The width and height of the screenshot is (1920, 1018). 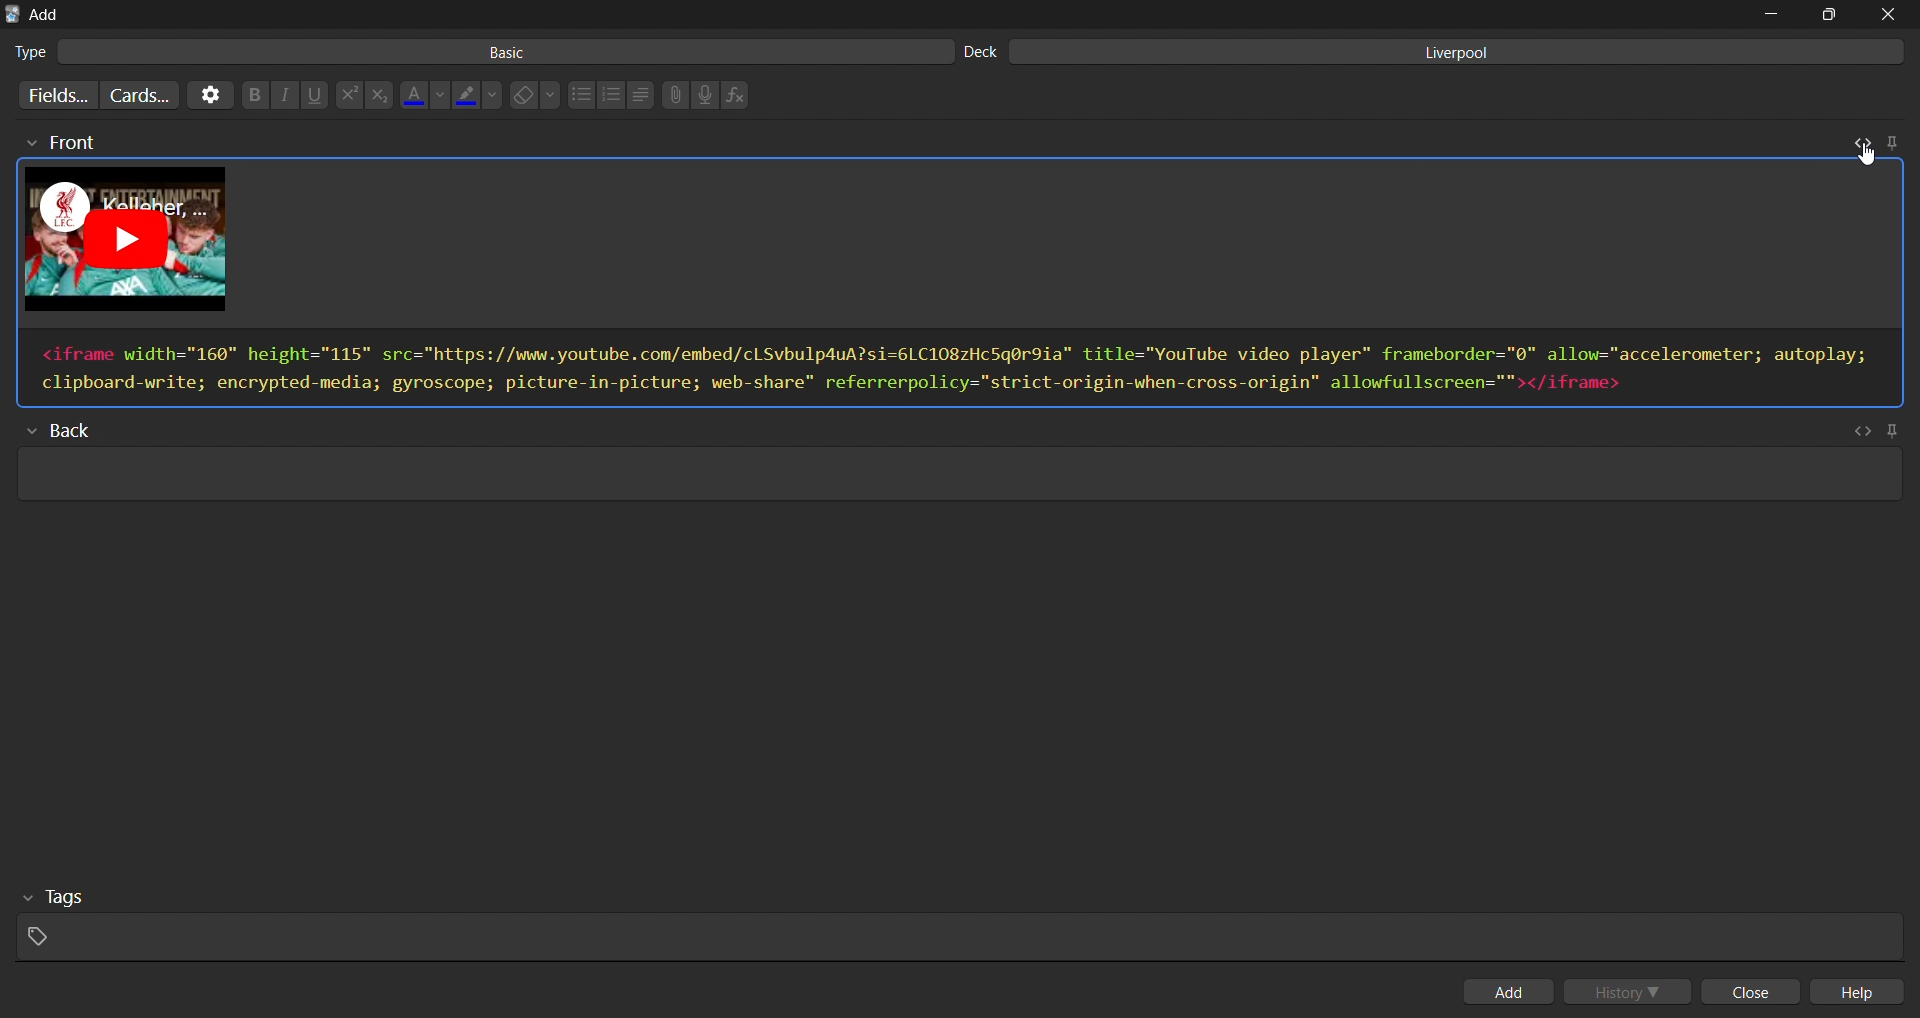 I want to click on ordered list, so click(x=611, y=95).